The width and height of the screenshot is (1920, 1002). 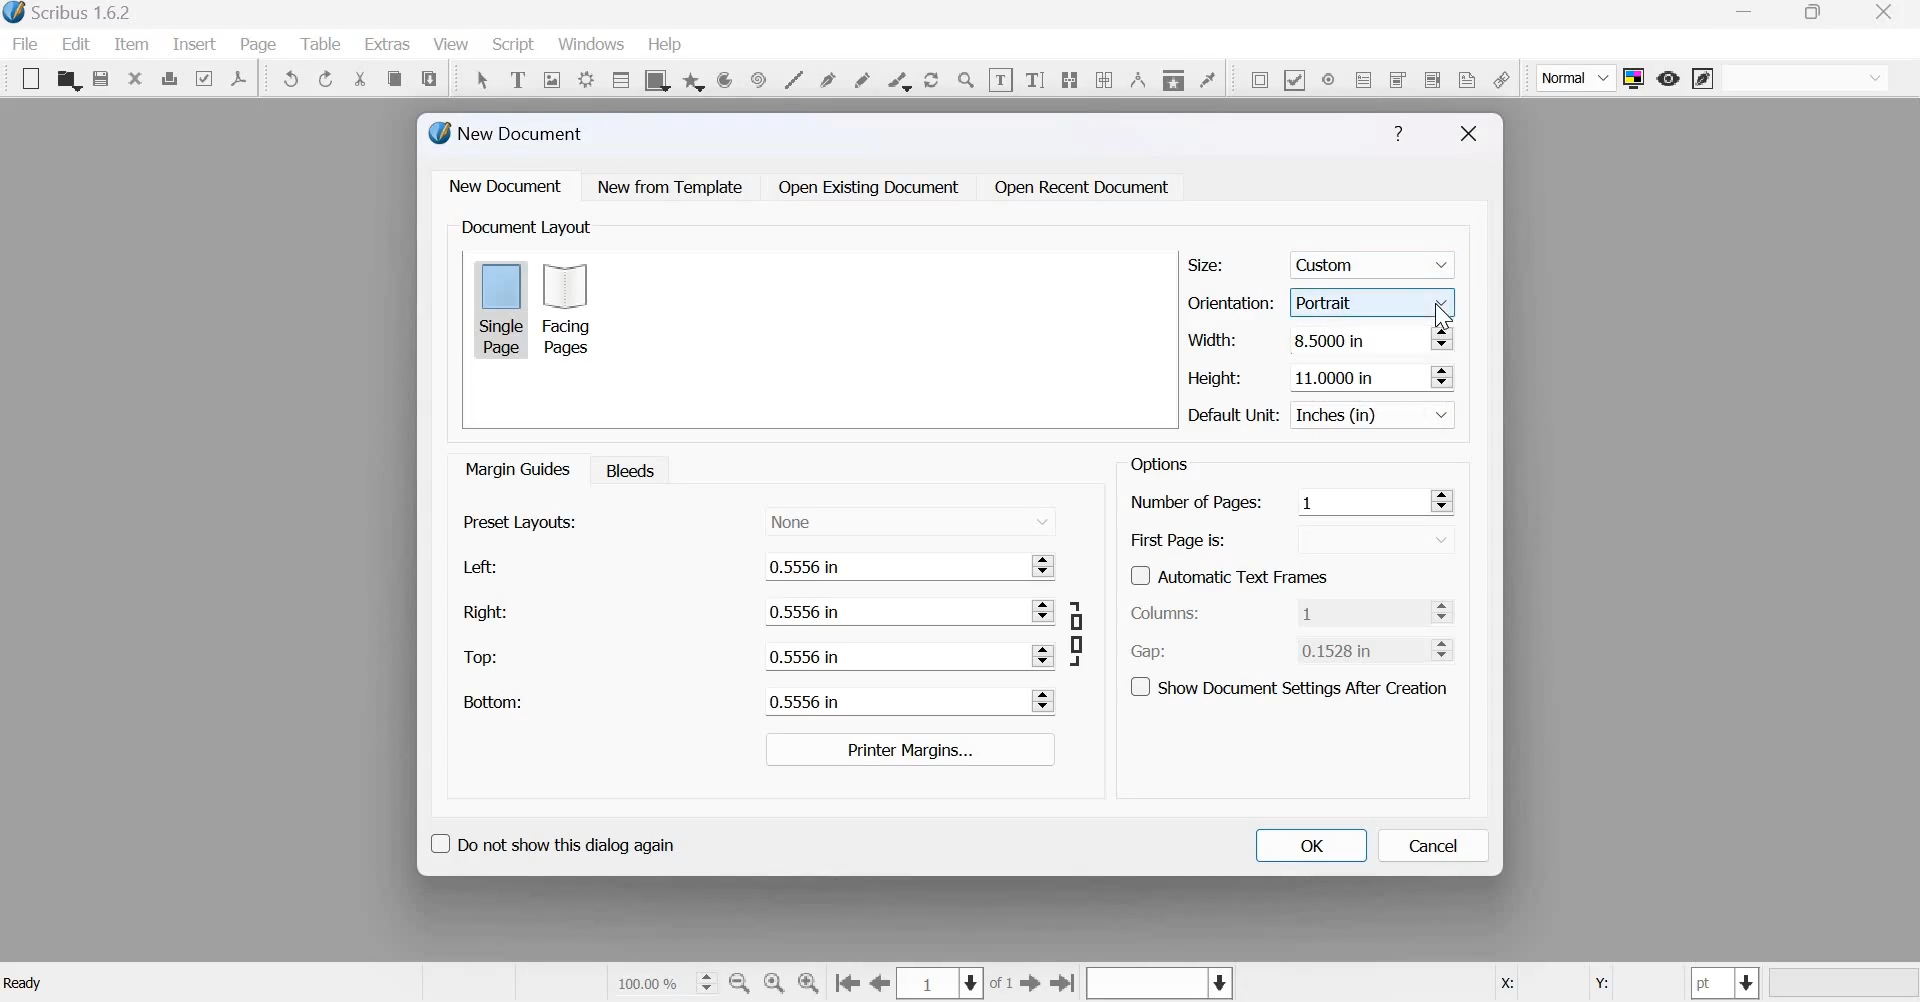 I want to click on Options, so click(x=1156, y=464).